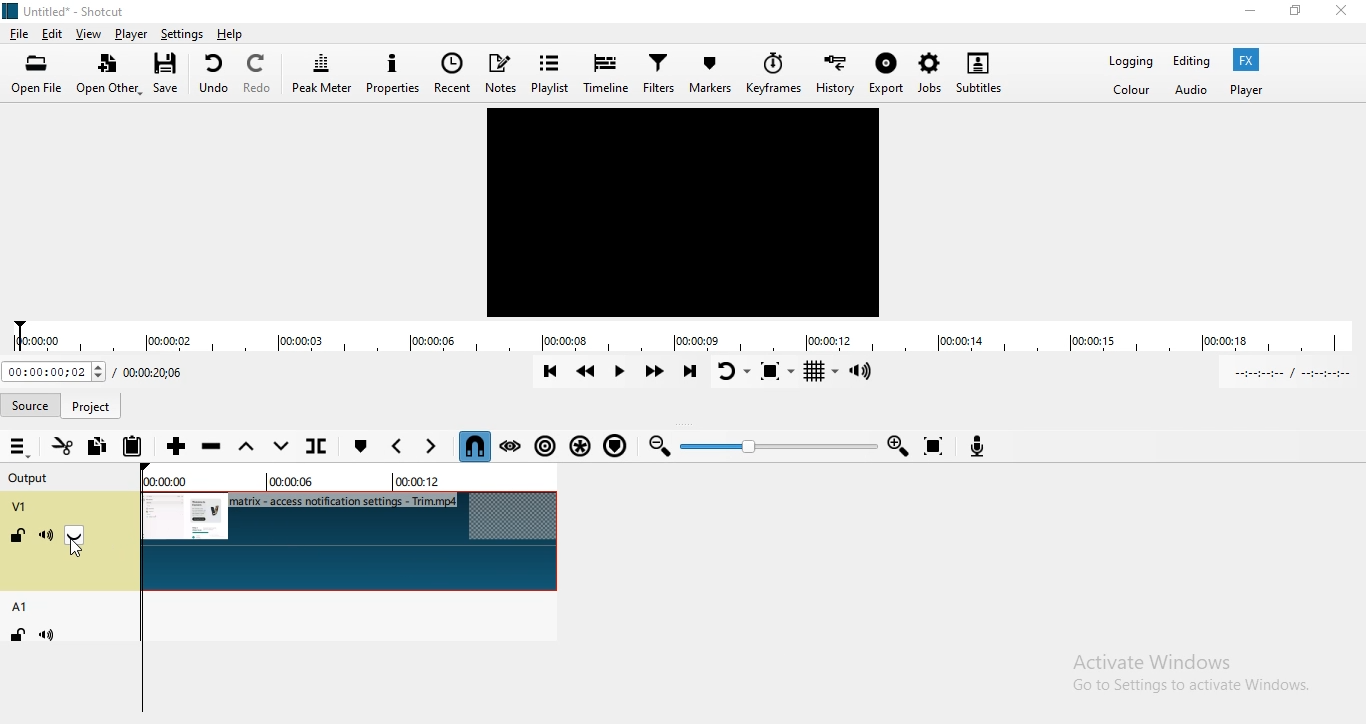 The width and height of the screenshot is (1366, 724). Describe the element at coordinates (321, 74) in the screenshot. I see `Peak meter` at that location.